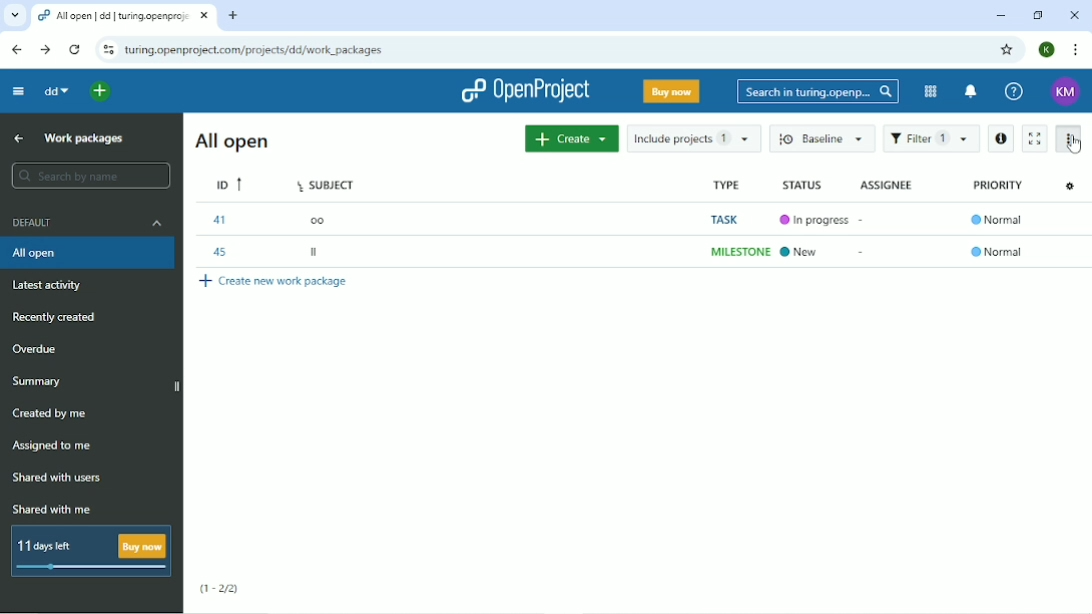 This screenshot has height=614, width=1092. Describe the element at coordinates (45, 49) in the screenshot. I see `Forward` at that location.